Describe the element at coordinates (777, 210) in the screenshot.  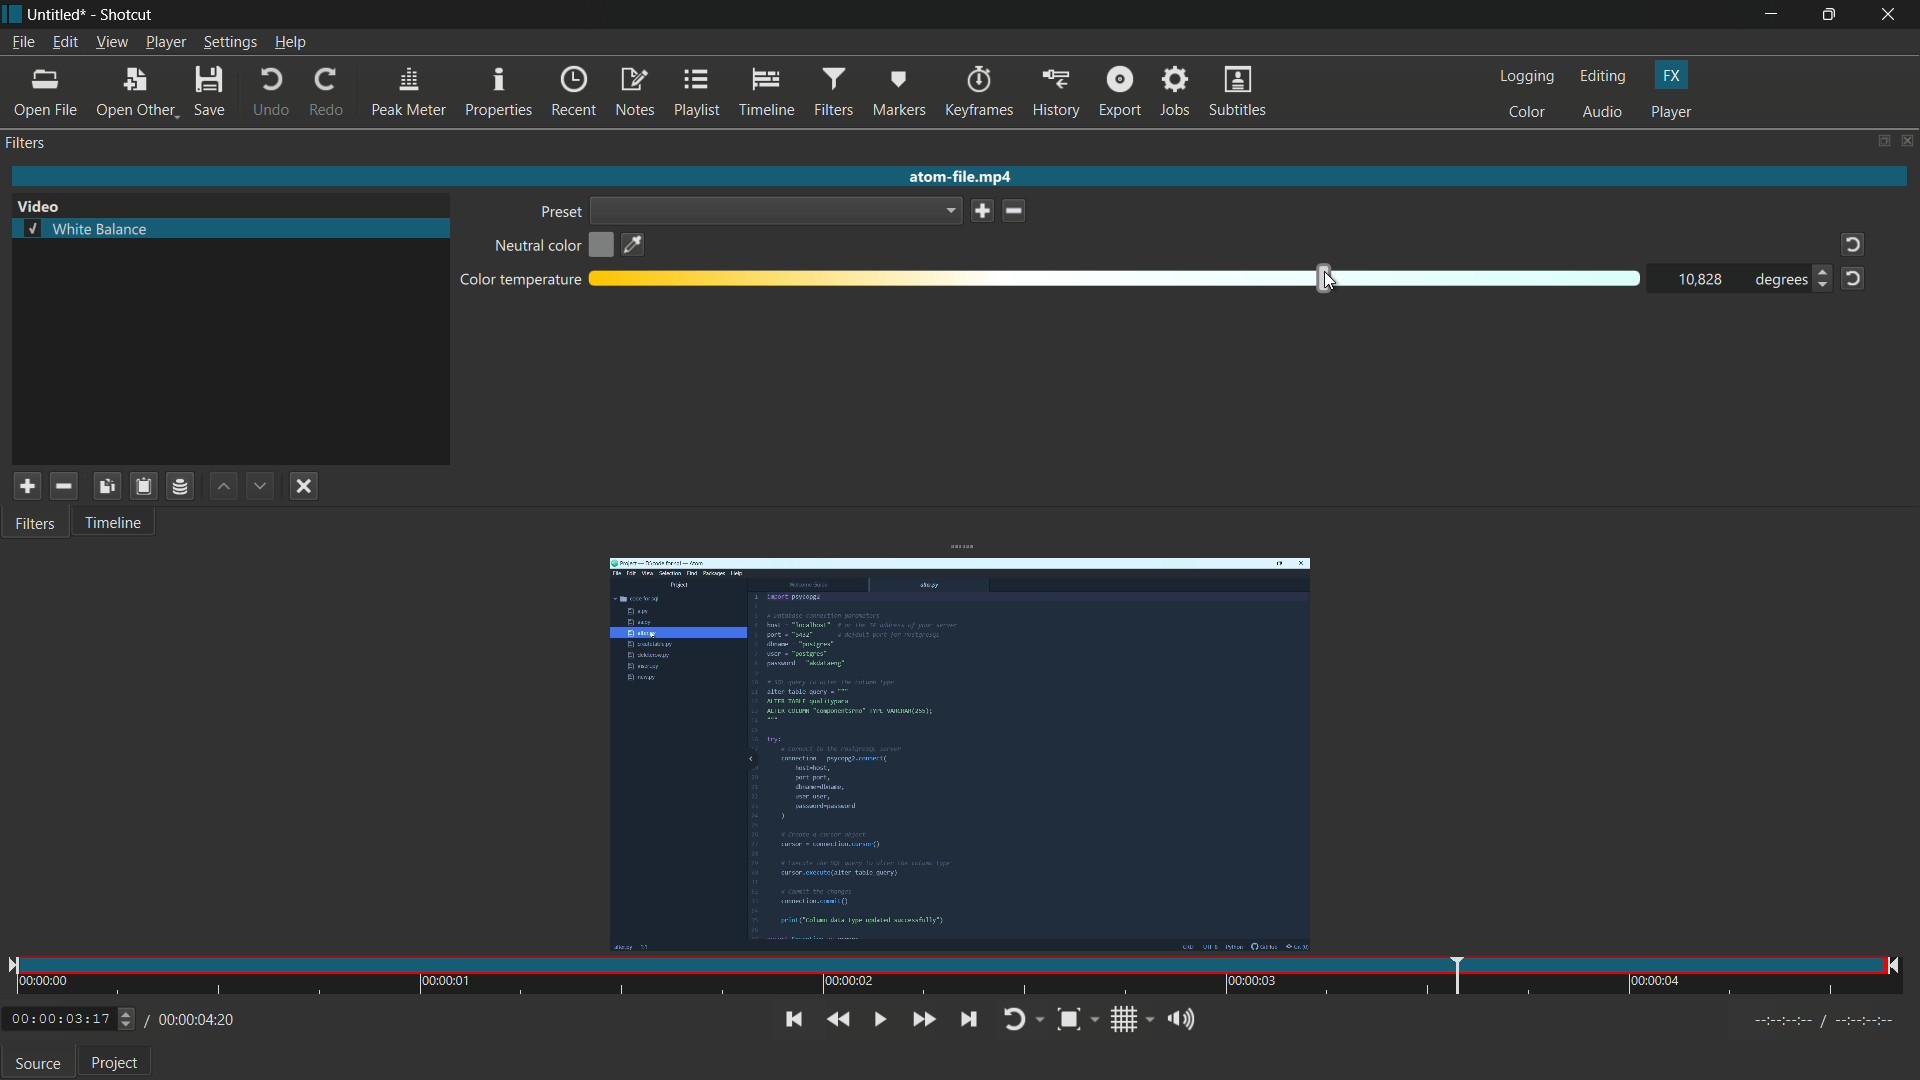
I see `dropdown` at that location.